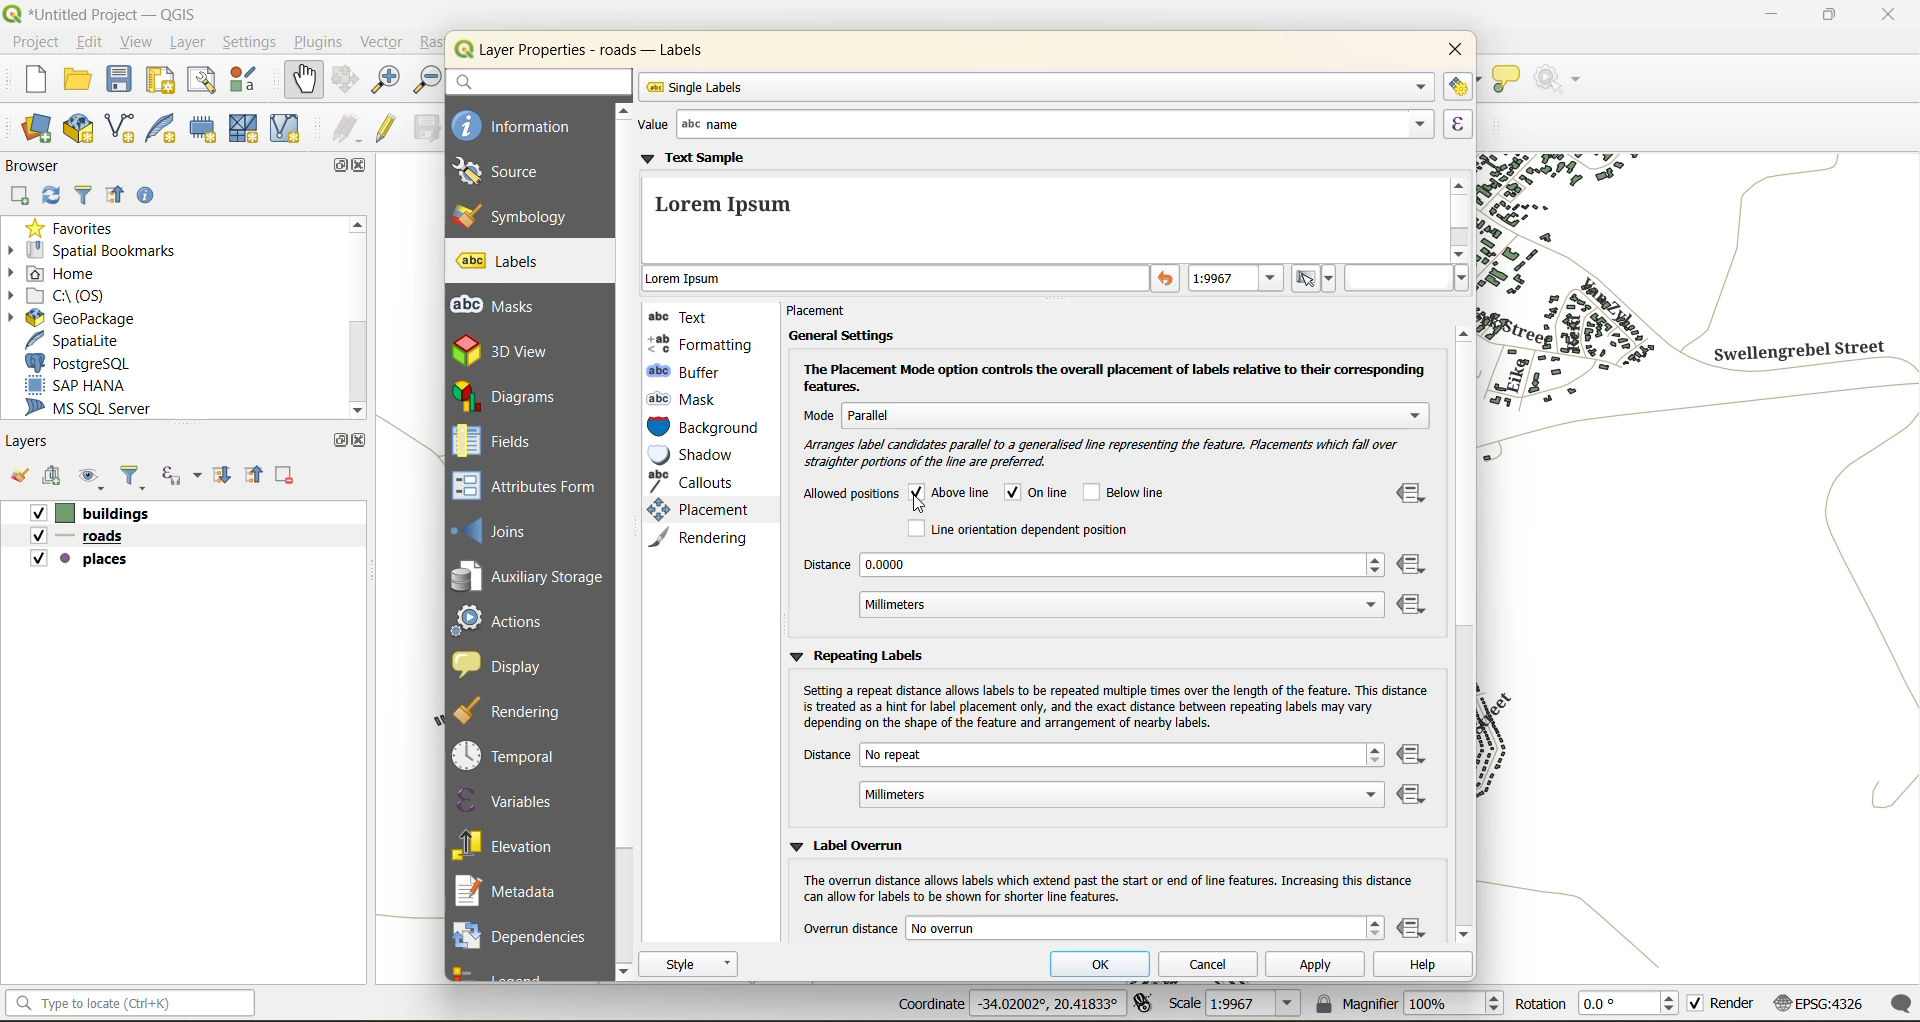 The height and width of the screenshot is (1022, 1920). I want to click on ms sql server, so click(93, 409).